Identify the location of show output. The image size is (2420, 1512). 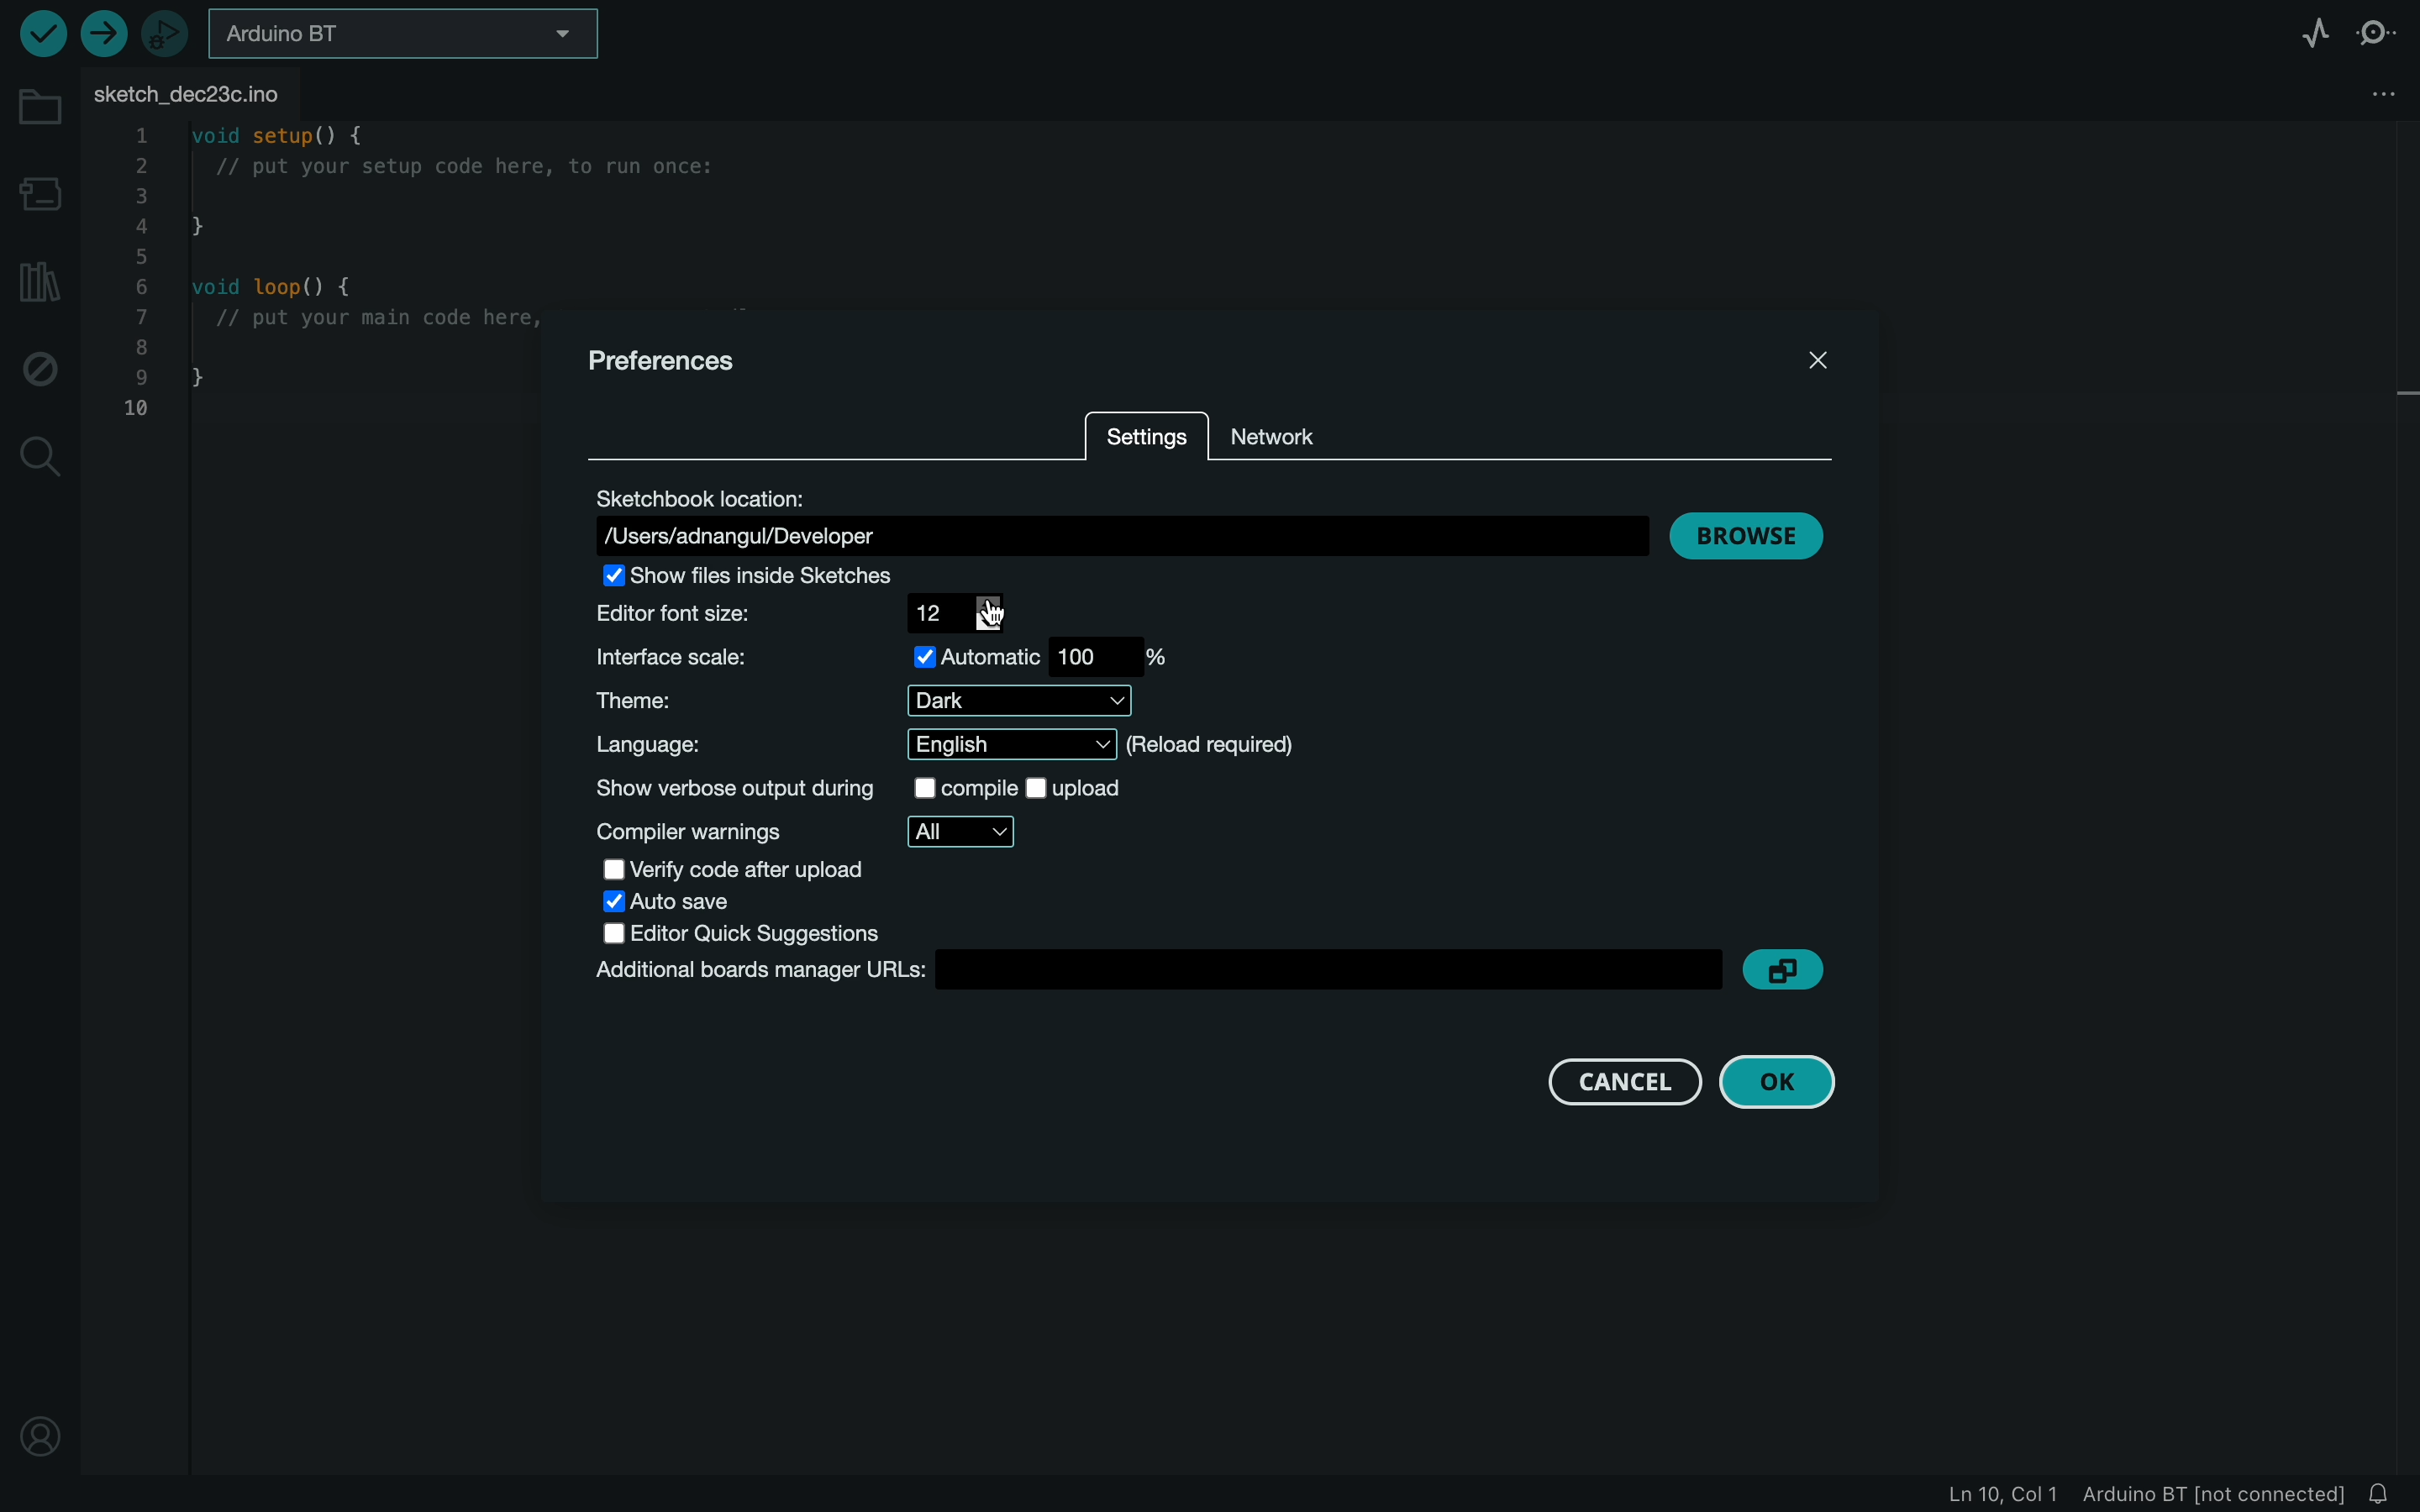
(894, 786).